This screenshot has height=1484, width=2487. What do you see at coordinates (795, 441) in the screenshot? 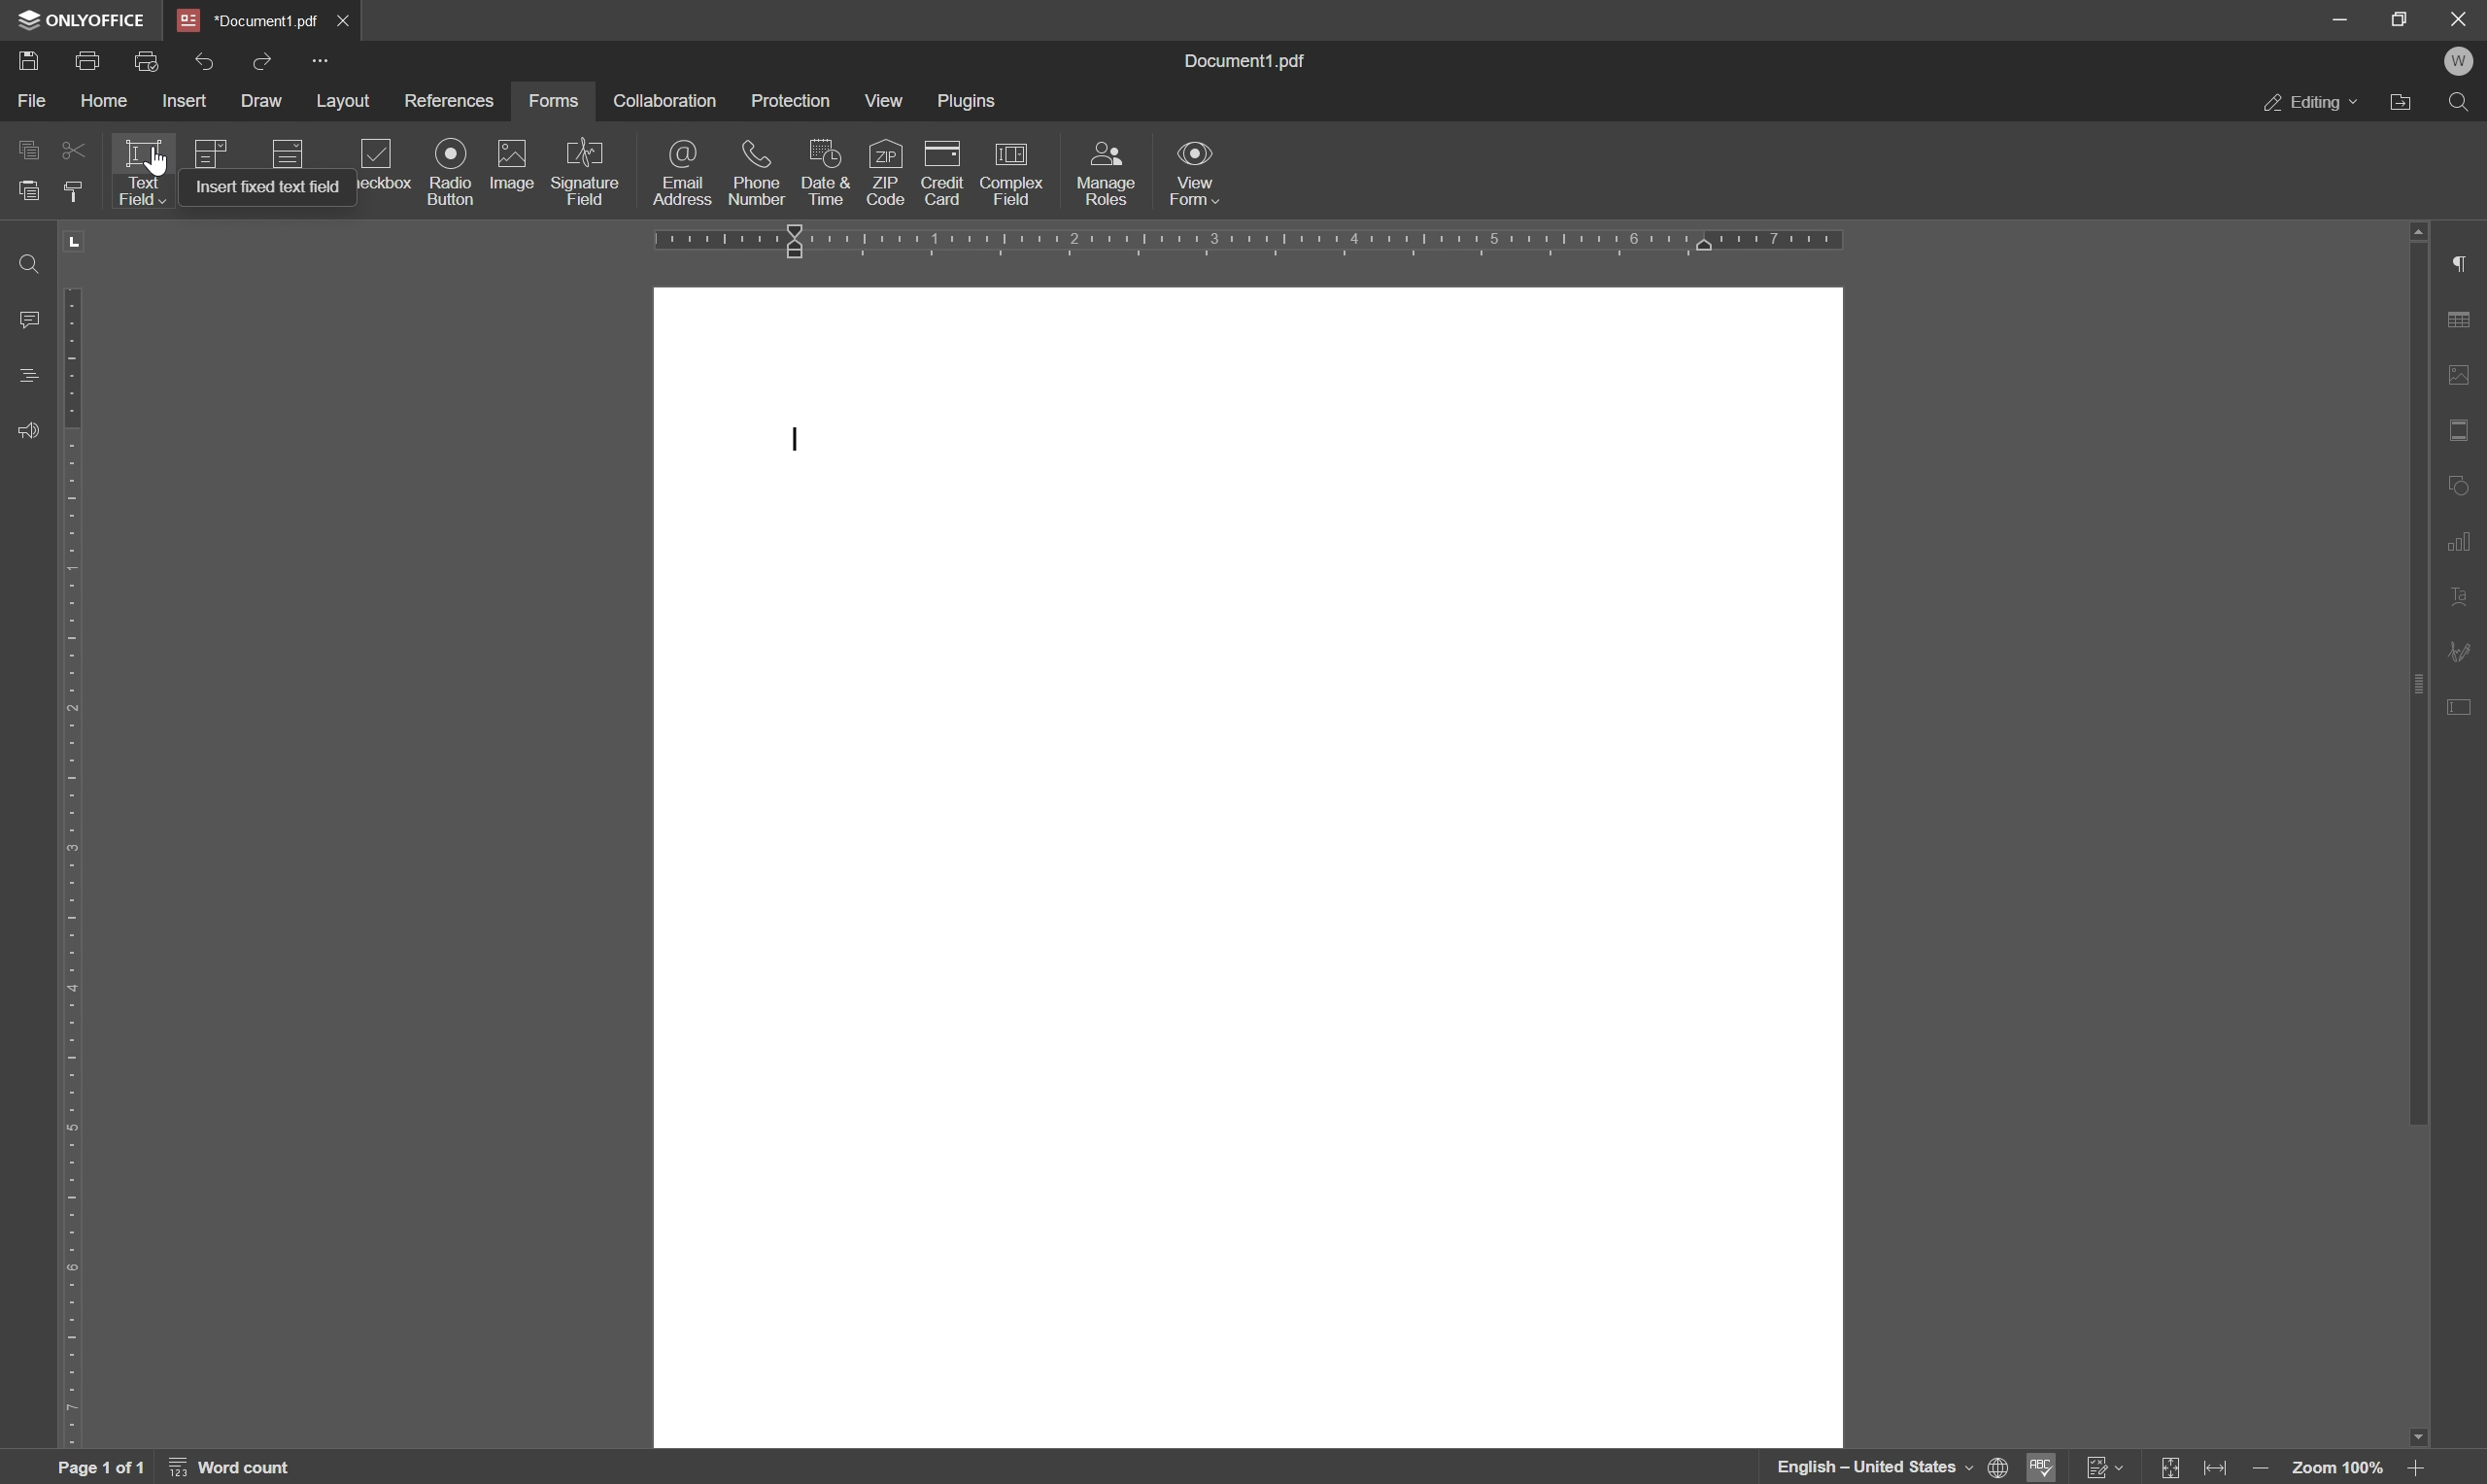
I see `typing cursor` at bounding box center [795, 441].